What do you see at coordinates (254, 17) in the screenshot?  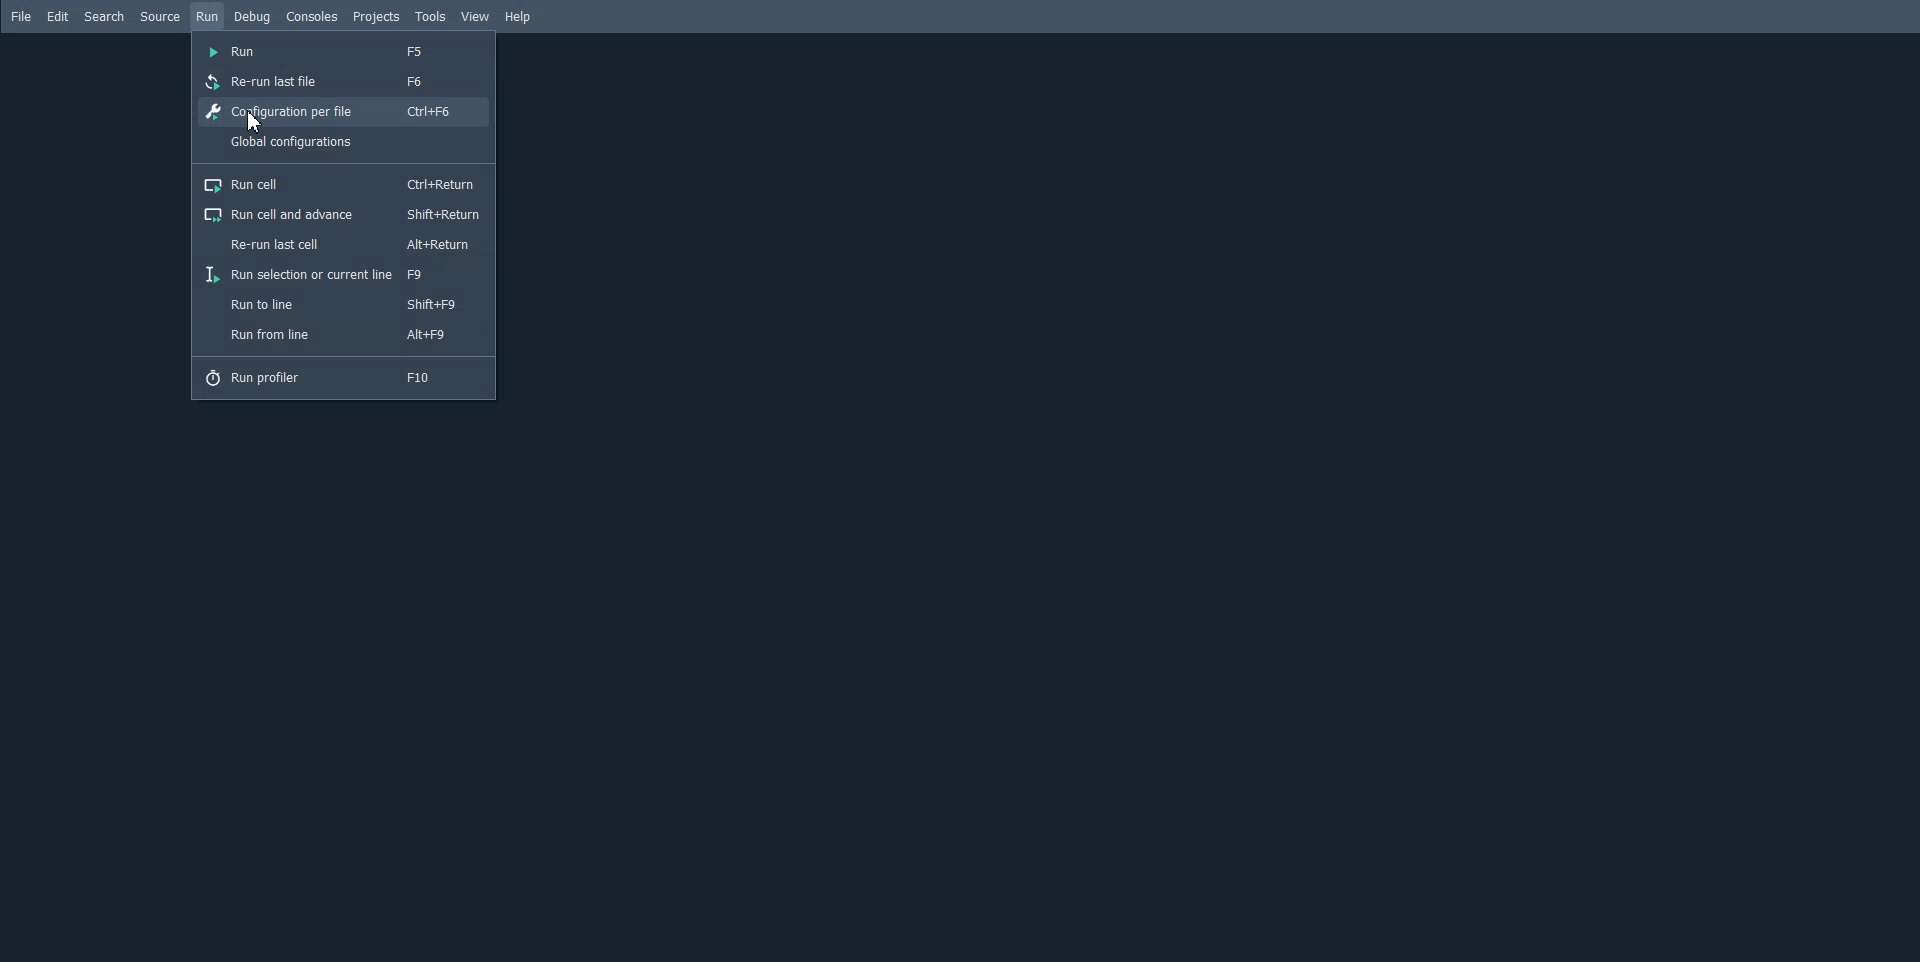 I see `Debug` at bounding box center [254, 17].